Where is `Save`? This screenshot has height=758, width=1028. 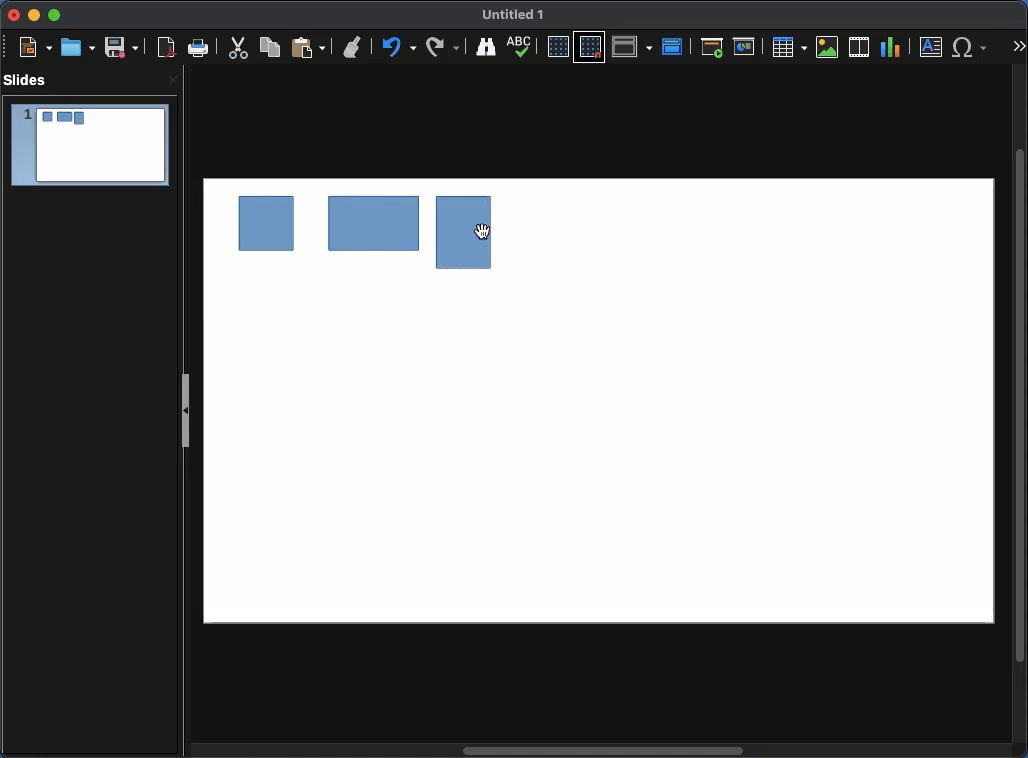
Save is located at coordinates (121, 48).